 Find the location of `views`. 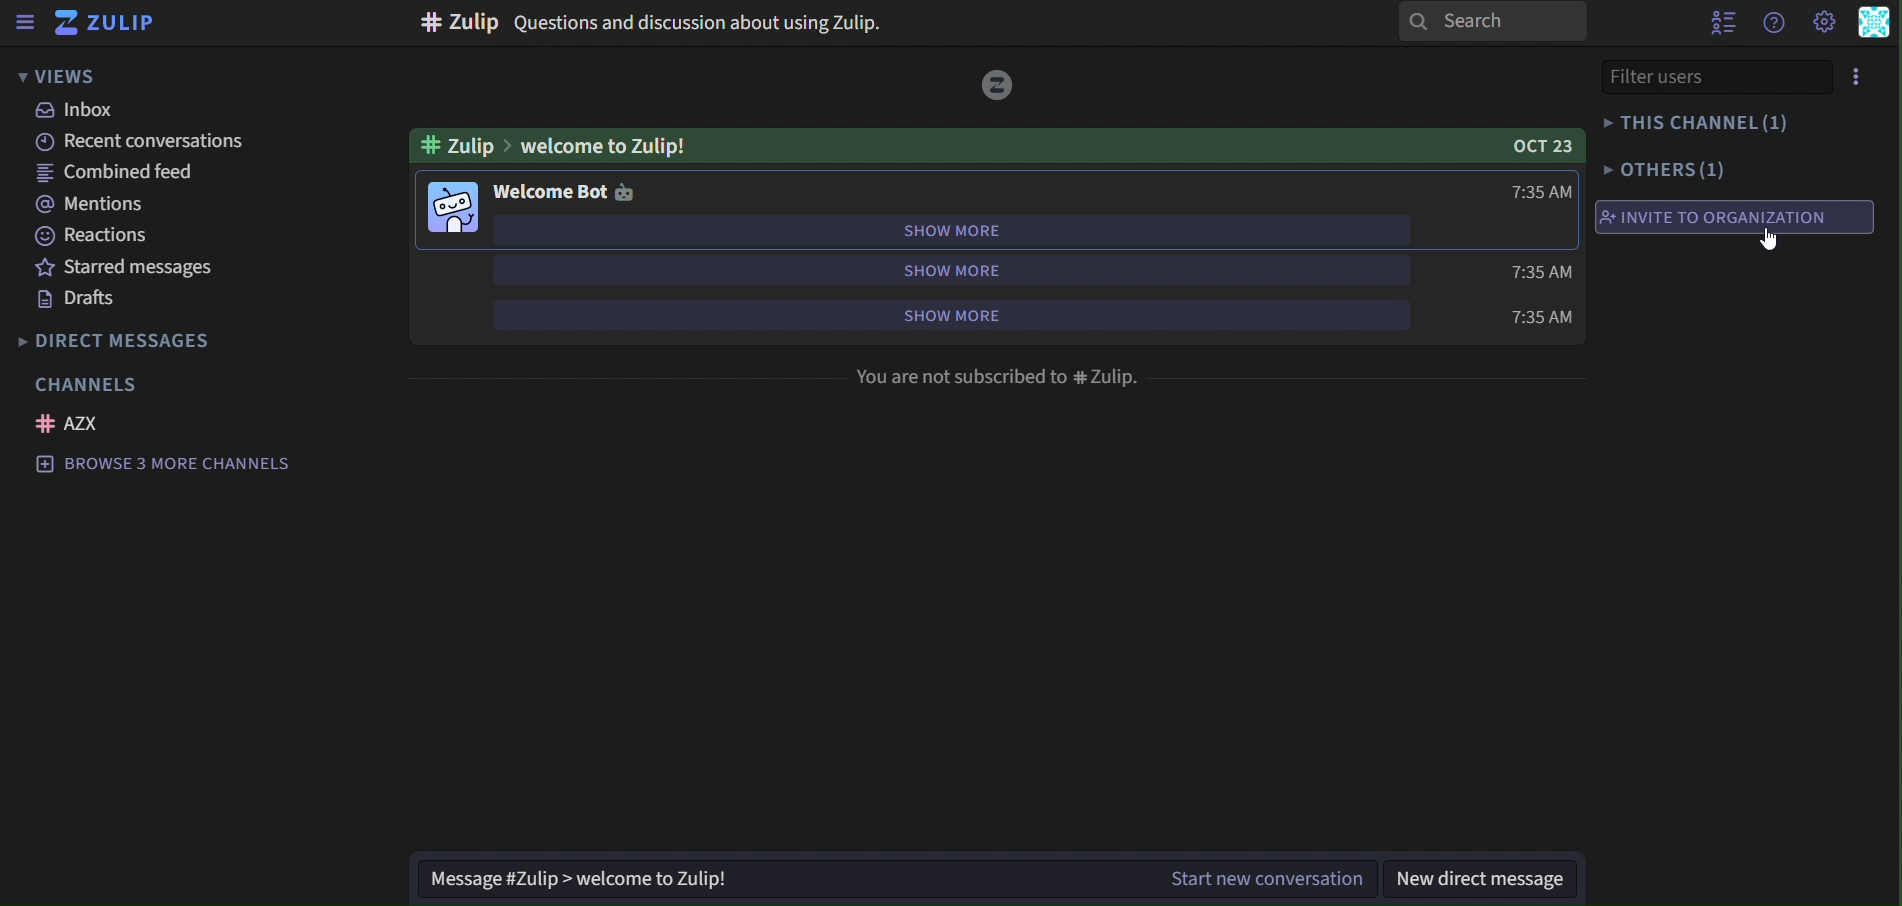

views is located at coordinates (79, 78).